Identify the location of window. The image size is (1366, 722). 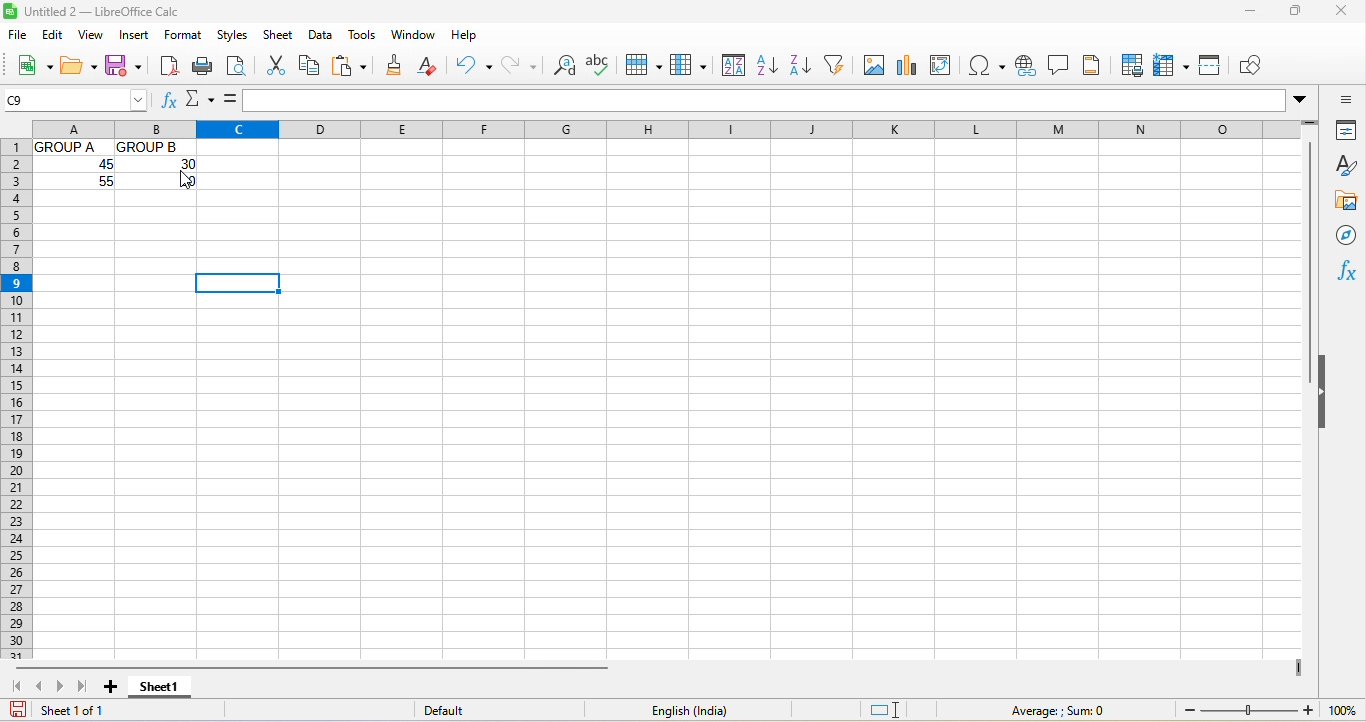
(415, 36).